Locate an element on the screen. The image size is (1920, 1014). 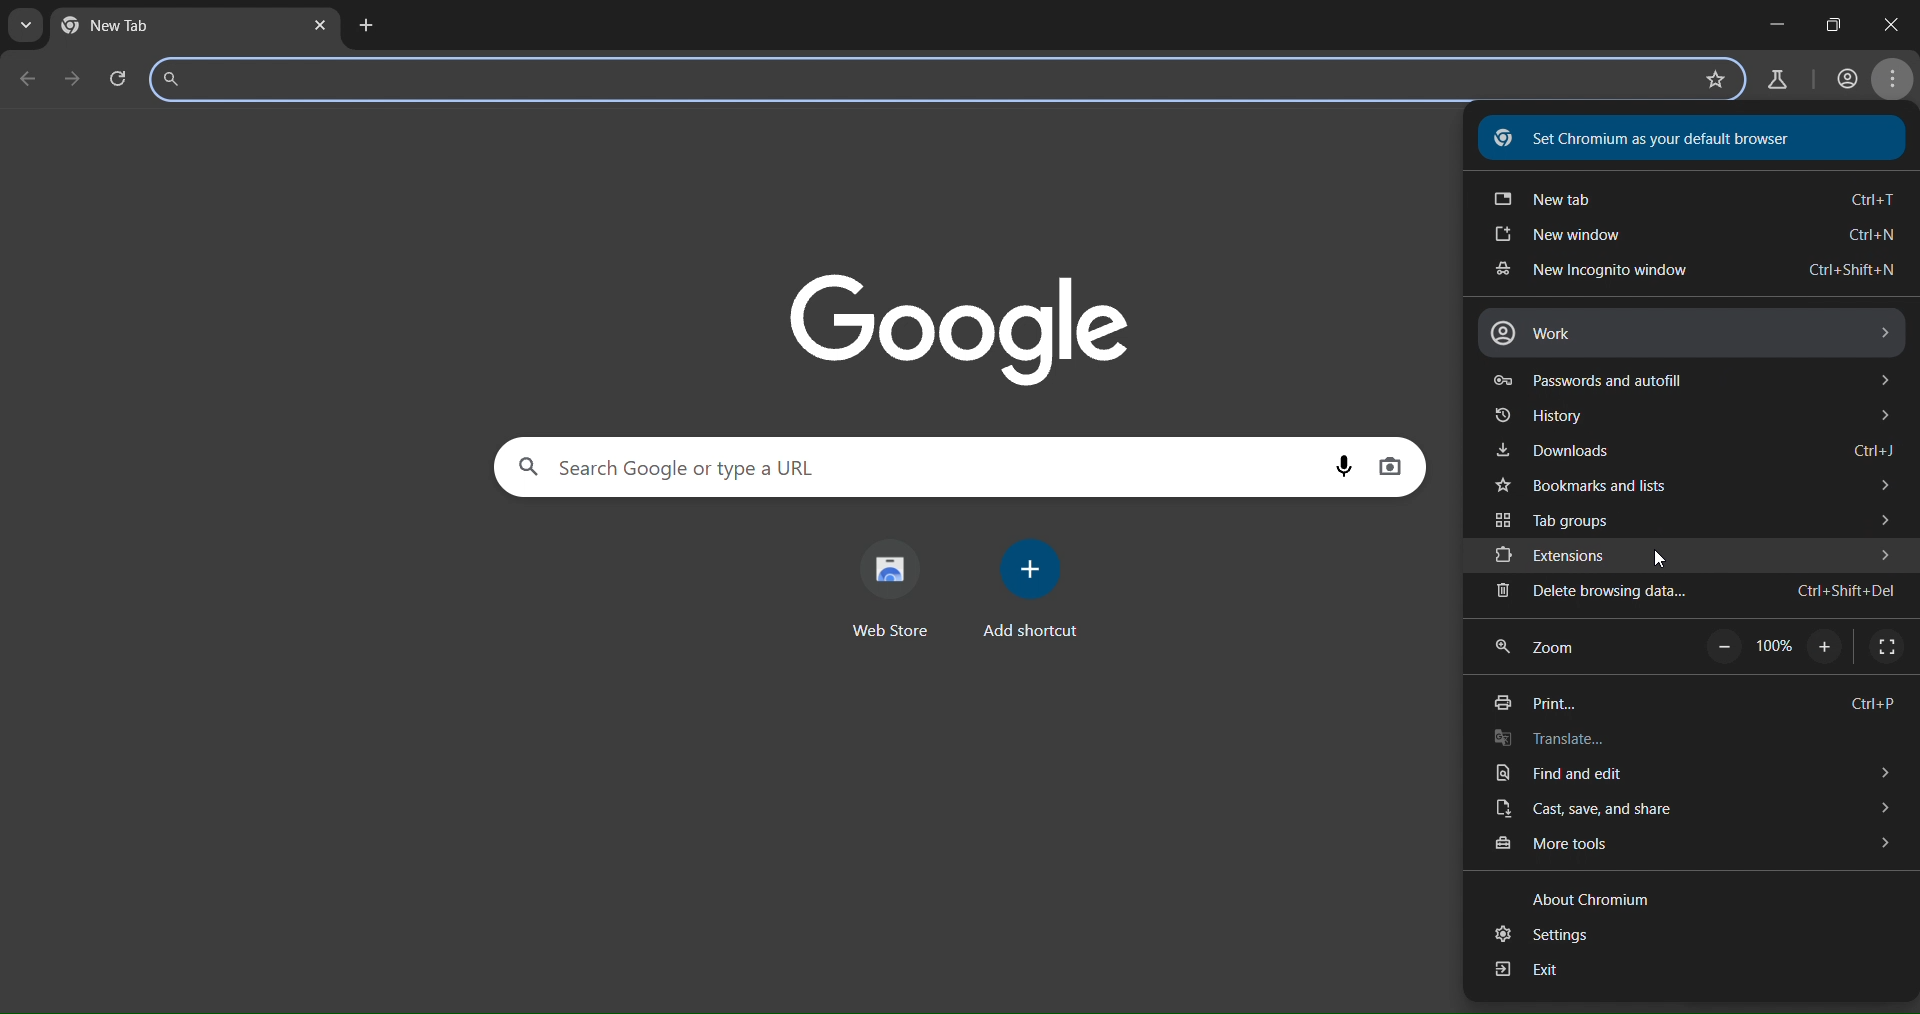
new tab is located at coordinates (1687, 198).